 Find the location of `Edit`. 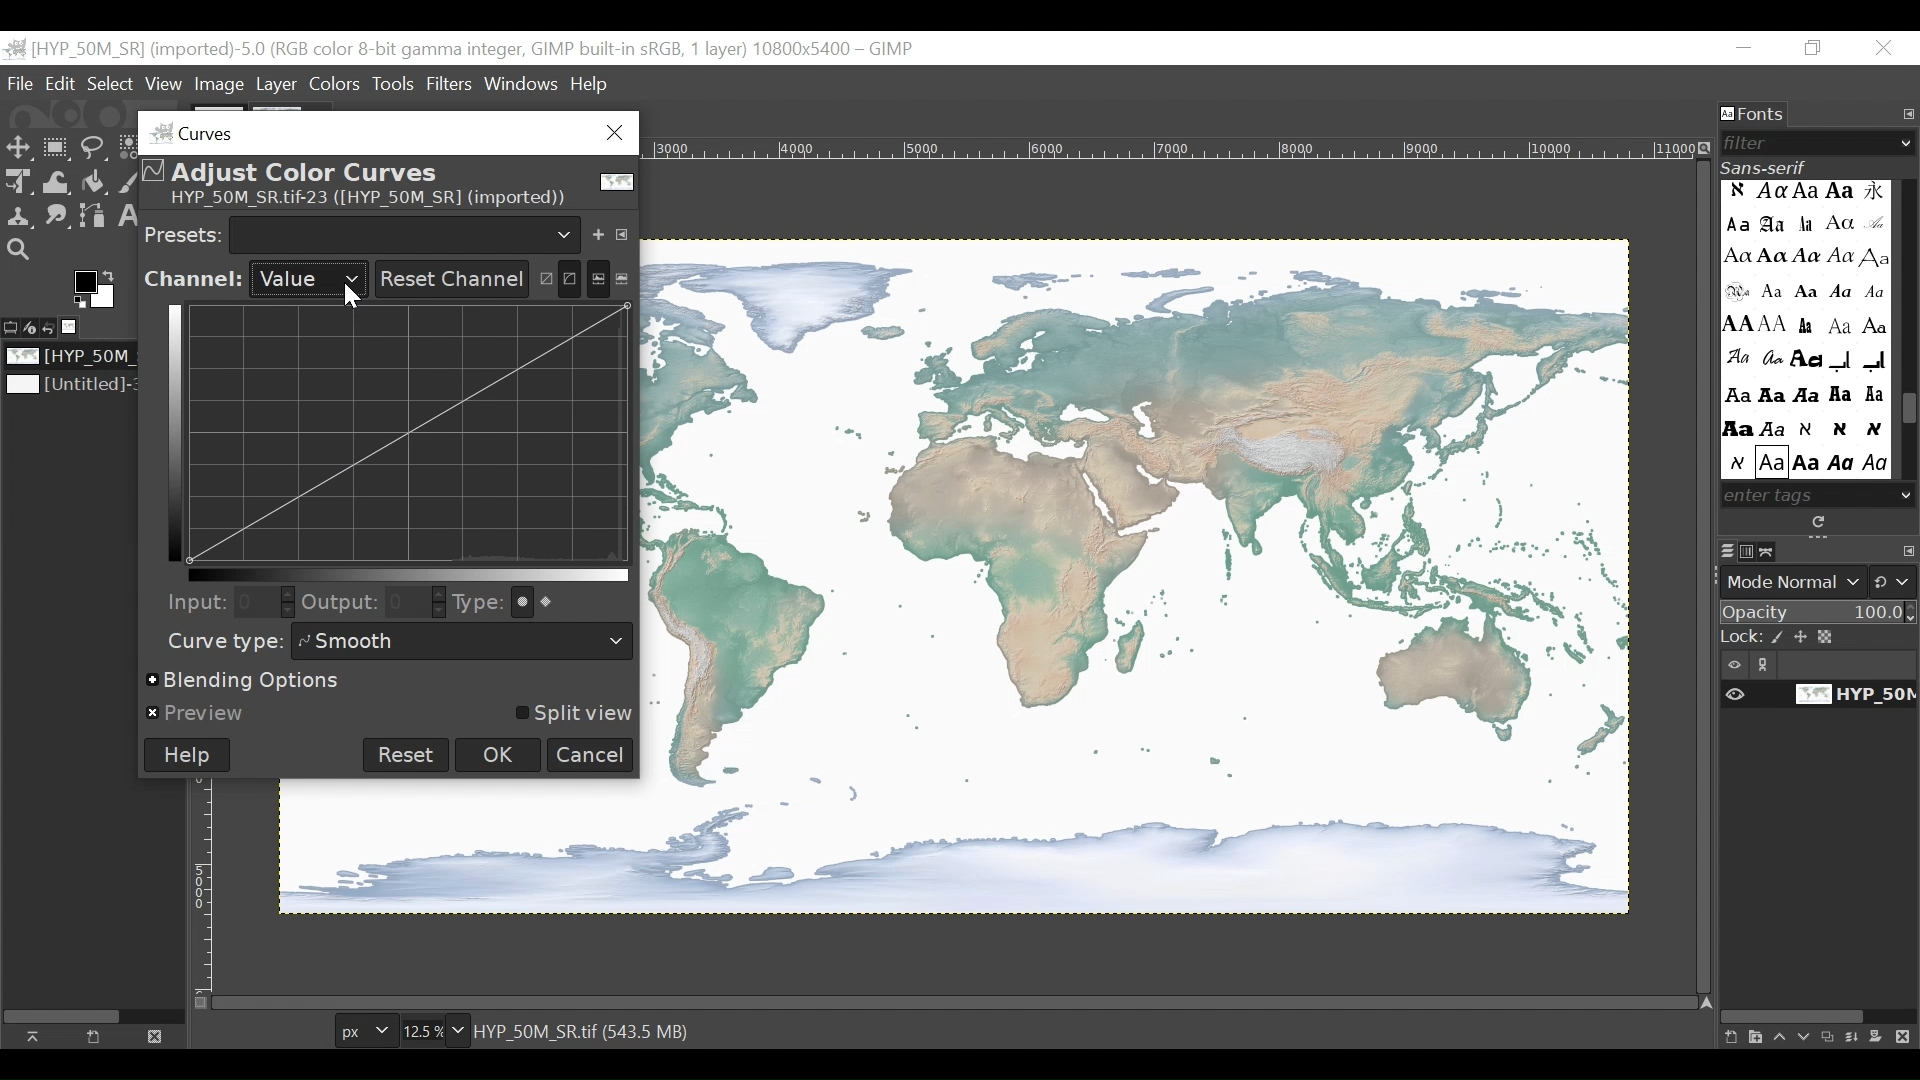

Edit is located at coordinates (62, 84).